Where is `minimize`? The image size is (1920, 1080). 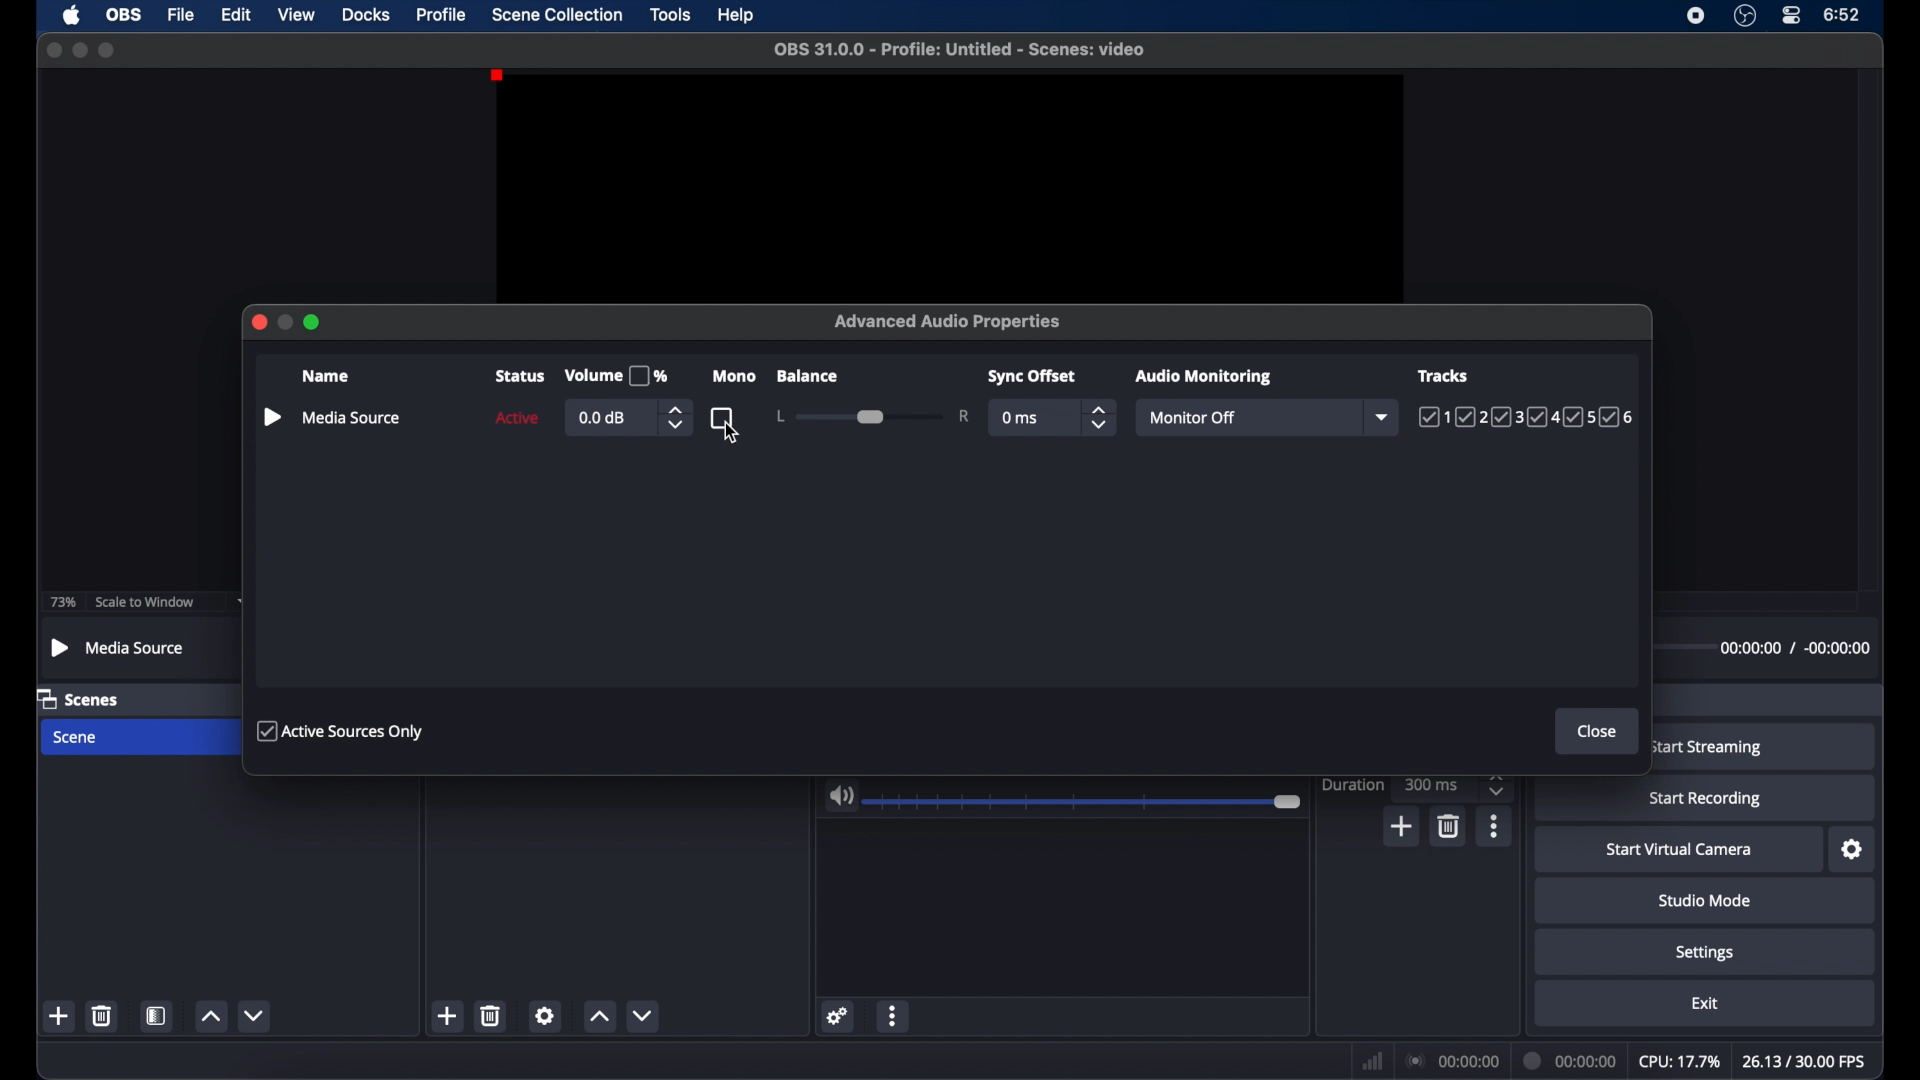
minimize is located at coordinates (286, 322).